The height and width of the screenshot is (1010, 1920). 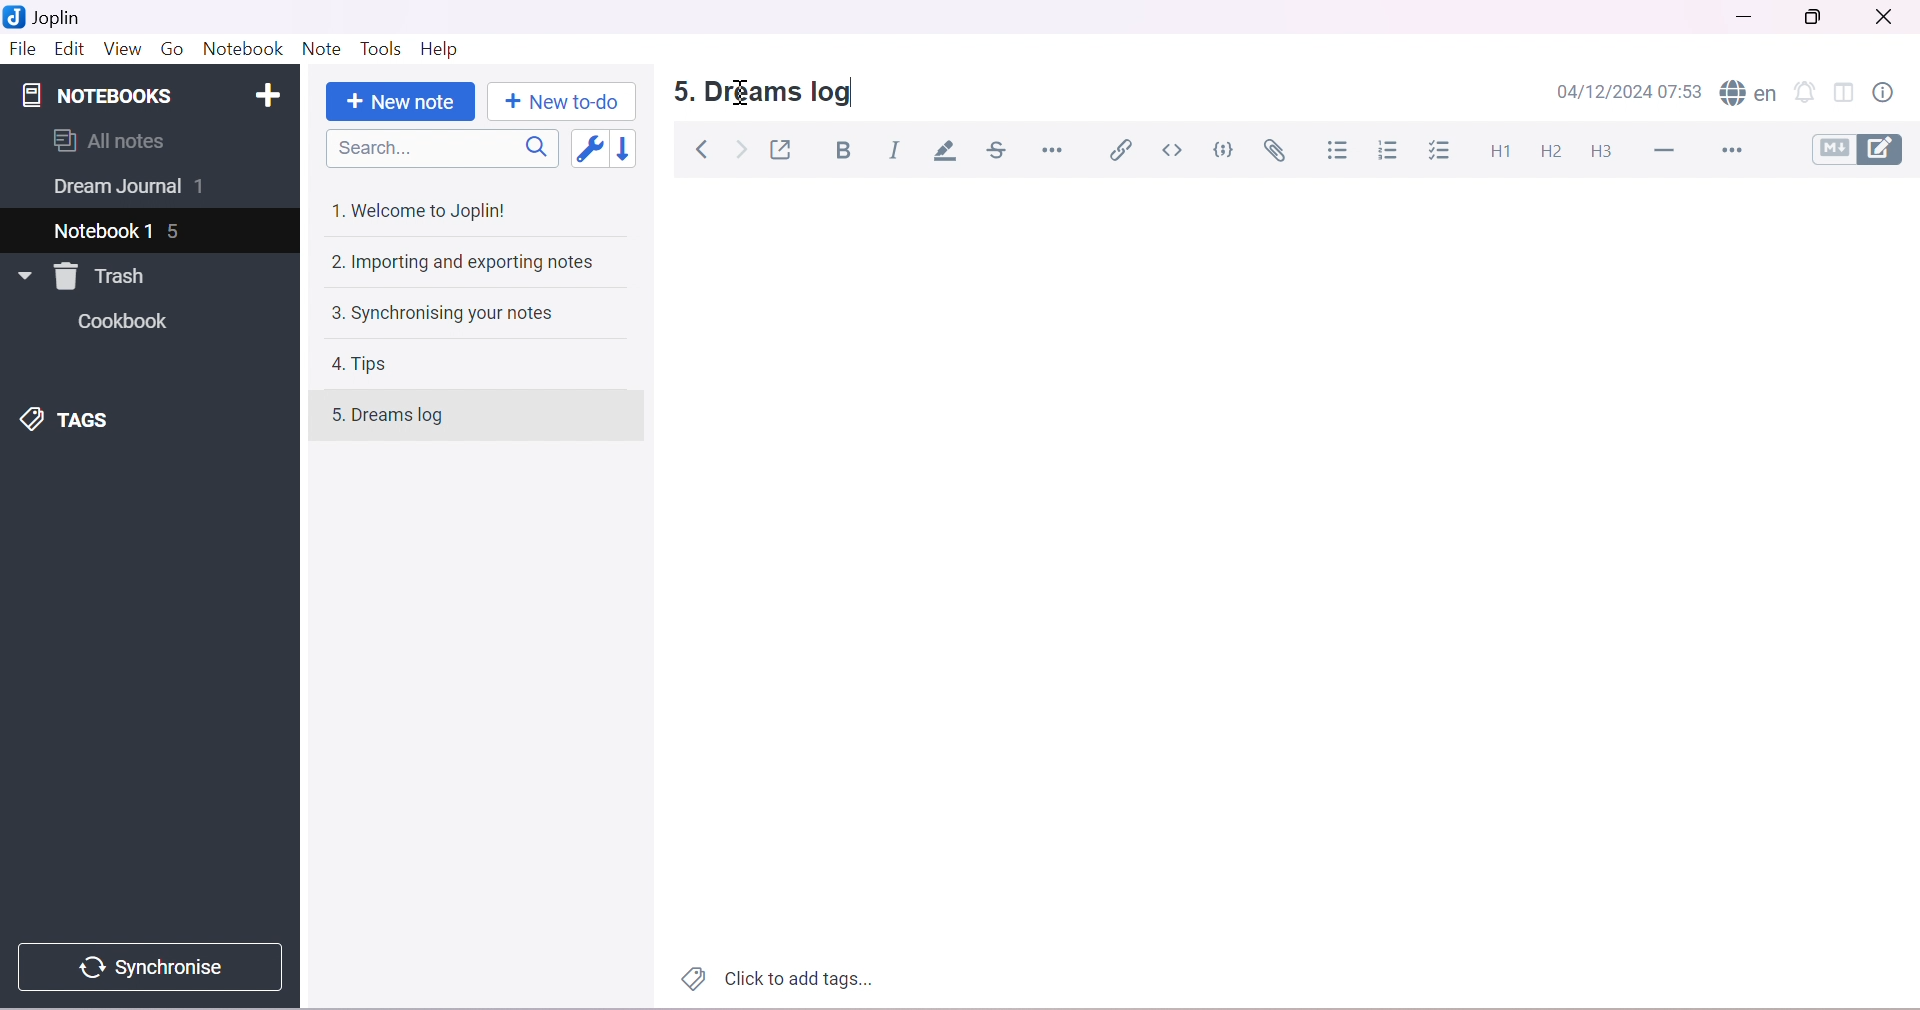 I want to click on Insert/edit link, so click(x=1120, y=149).